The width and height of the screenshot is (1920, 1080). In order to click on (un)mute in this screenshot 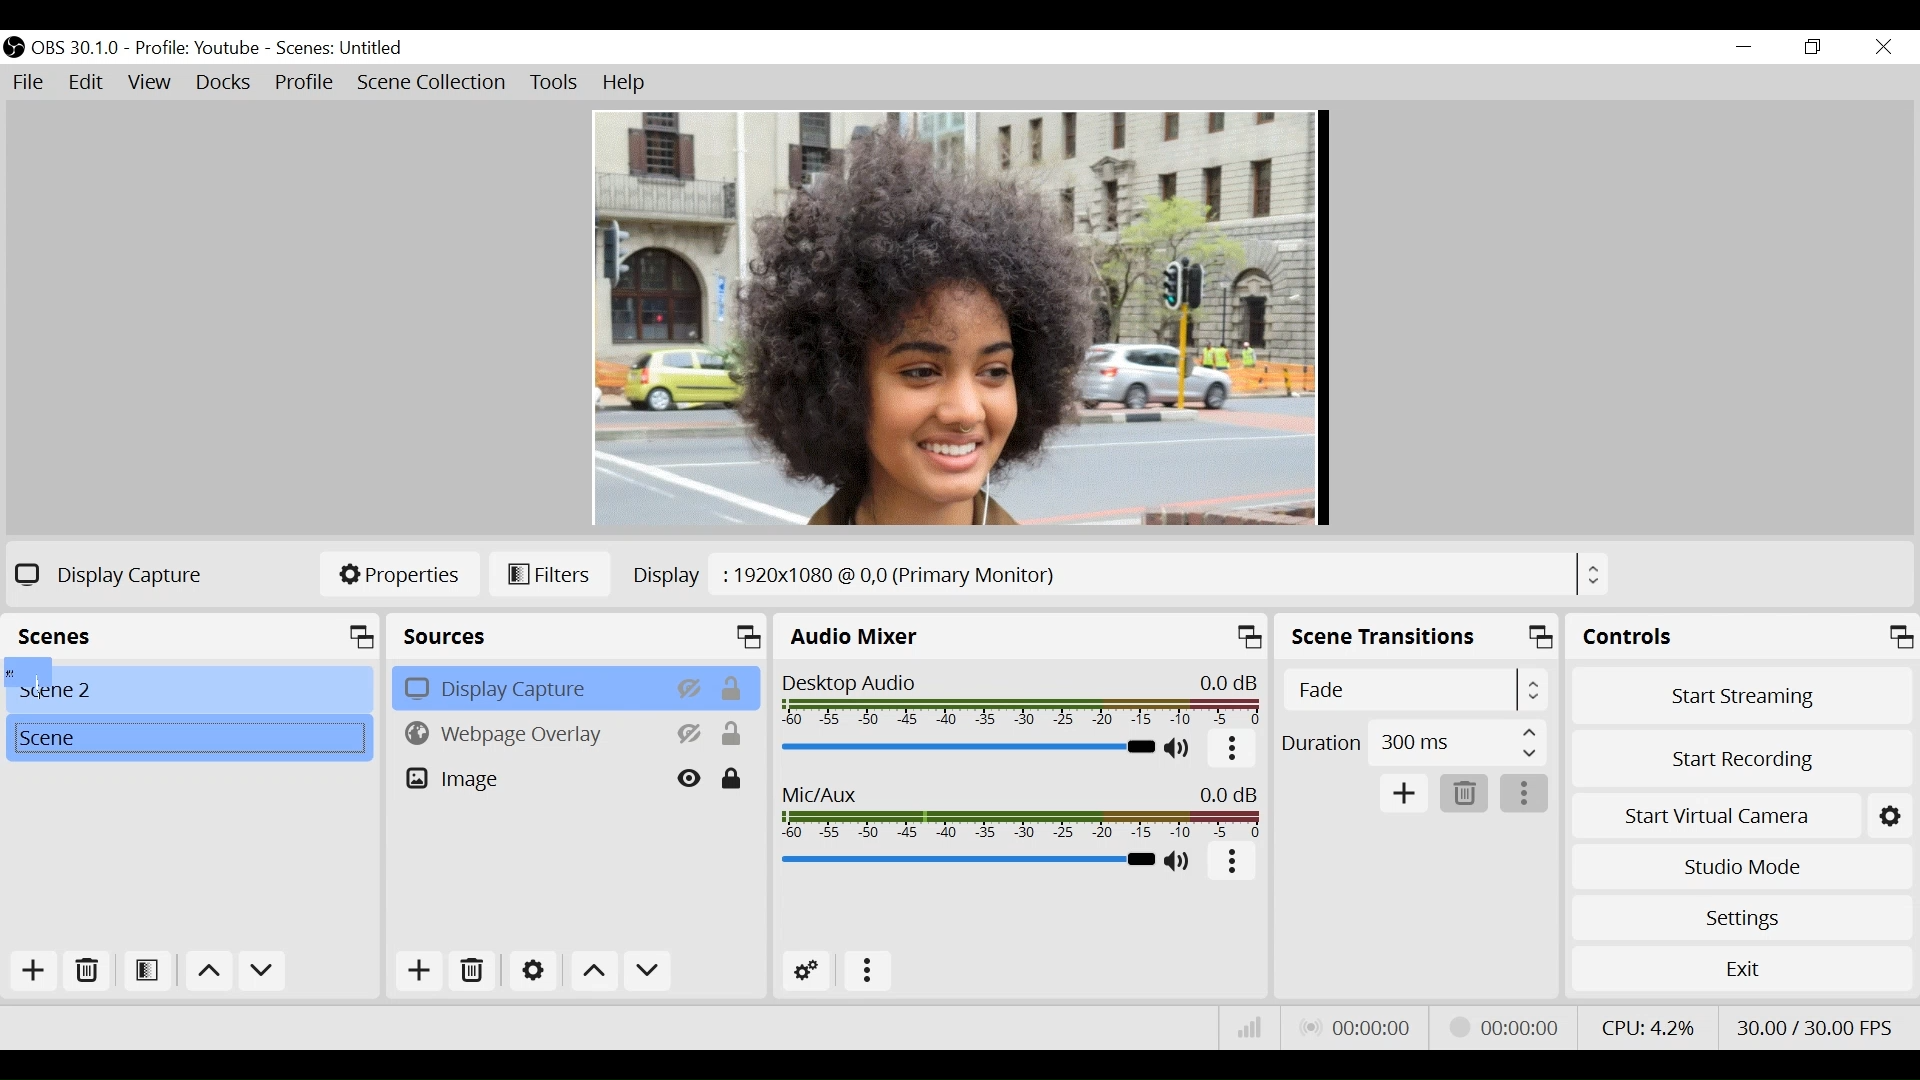, I will do `click(1179, 861)`.